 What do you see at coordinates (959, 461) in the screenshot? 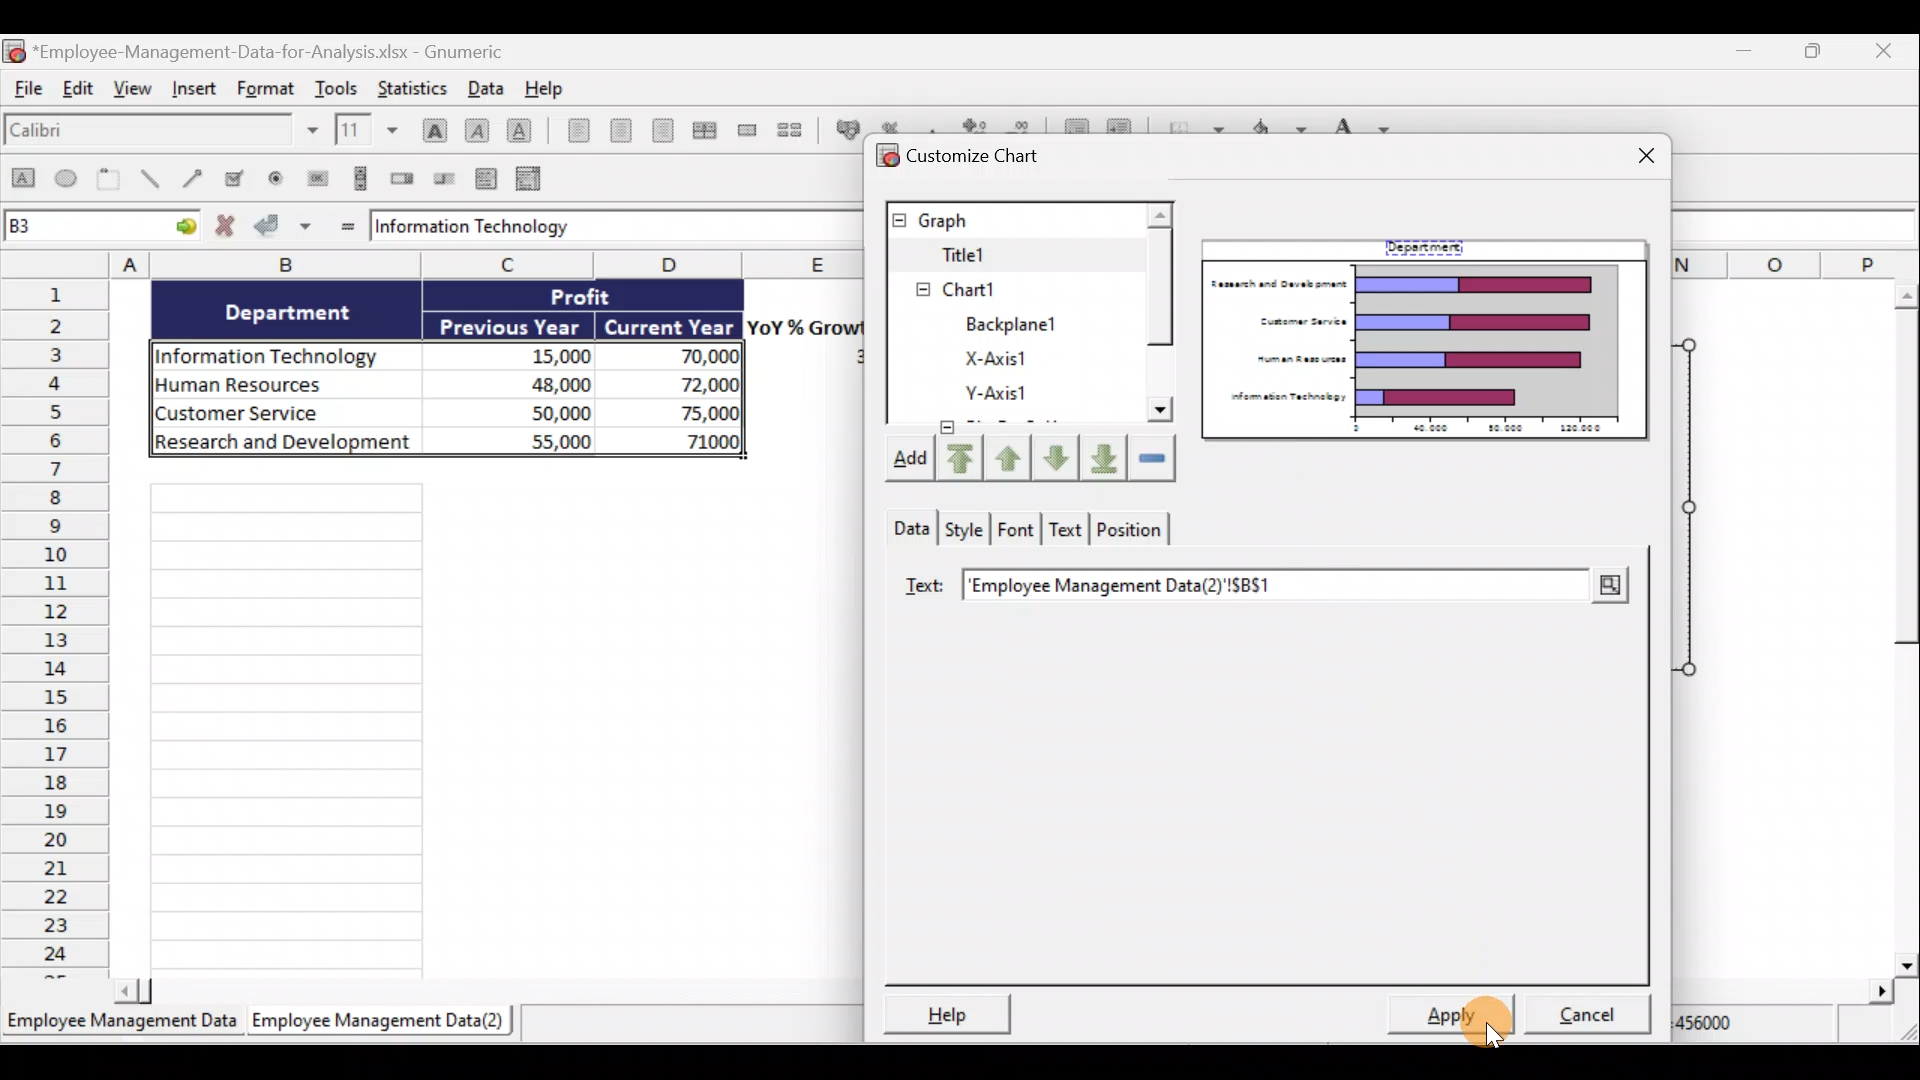
I see `Move upward` at bounding box center [959, 461].